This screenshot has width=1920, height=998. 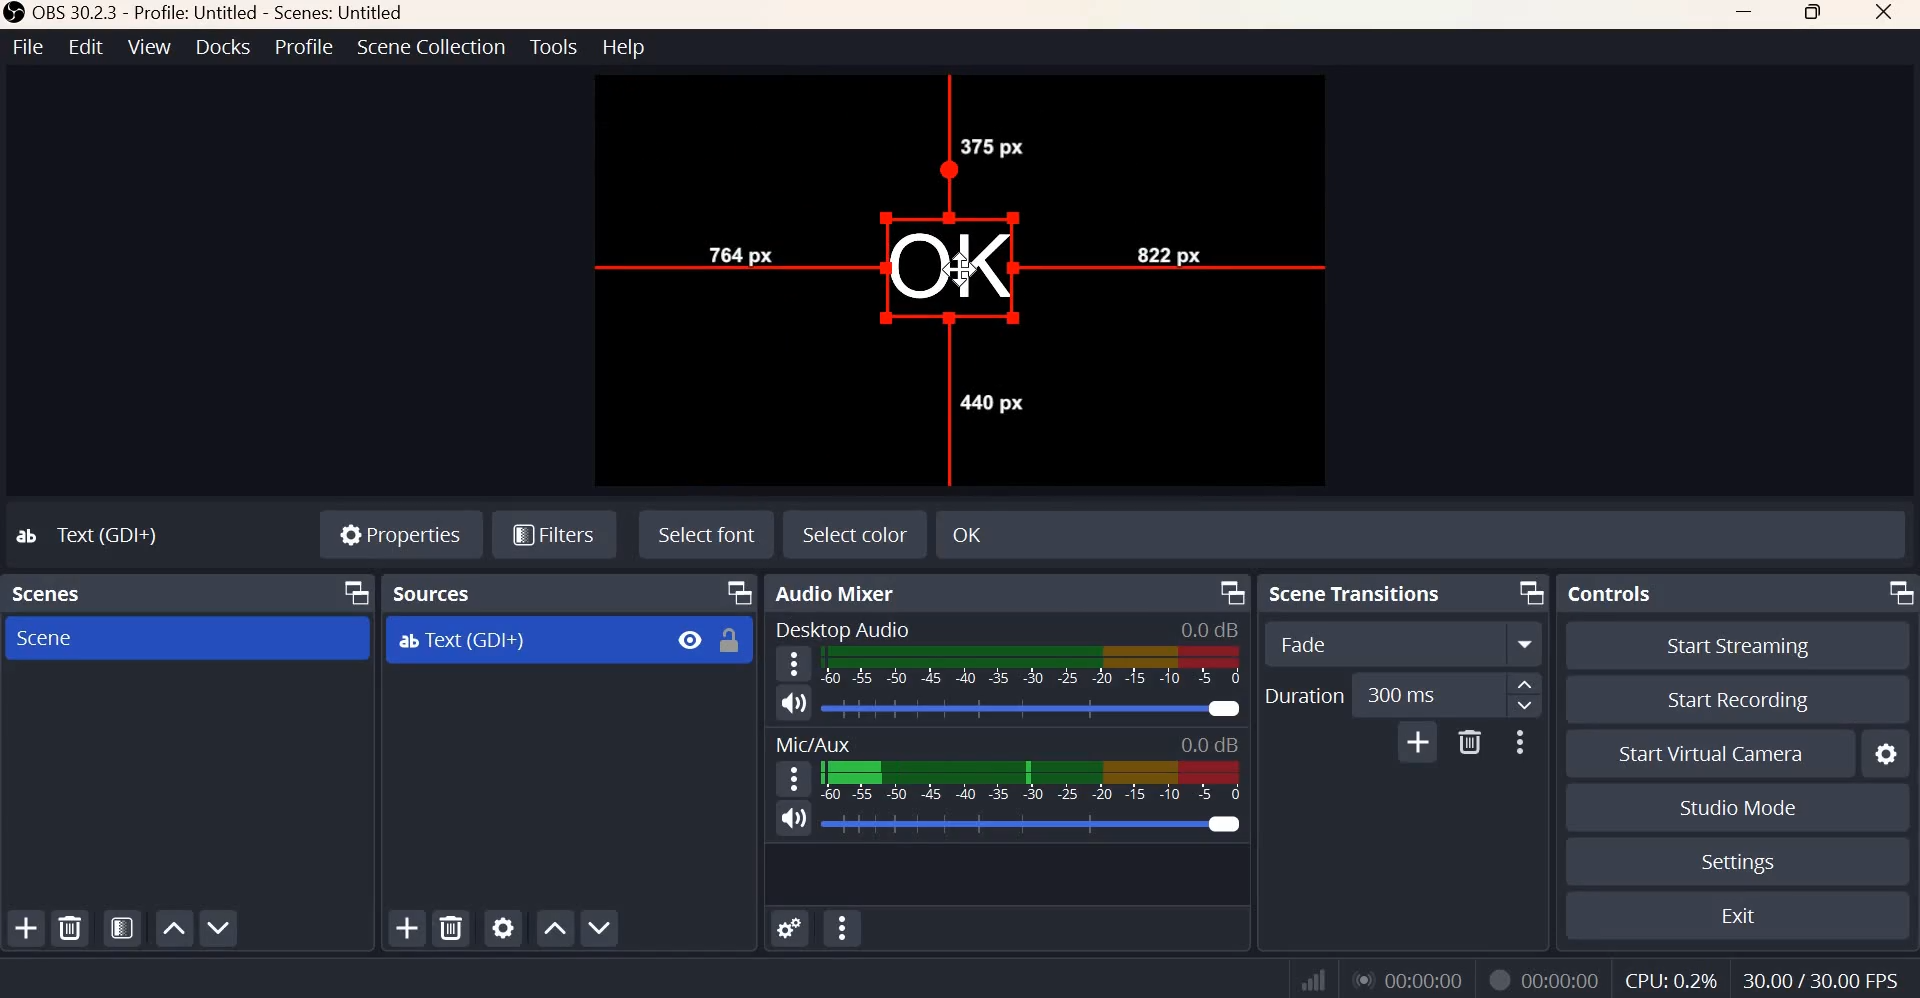 I want to click on Minimize, so click(x=1746, y=14).